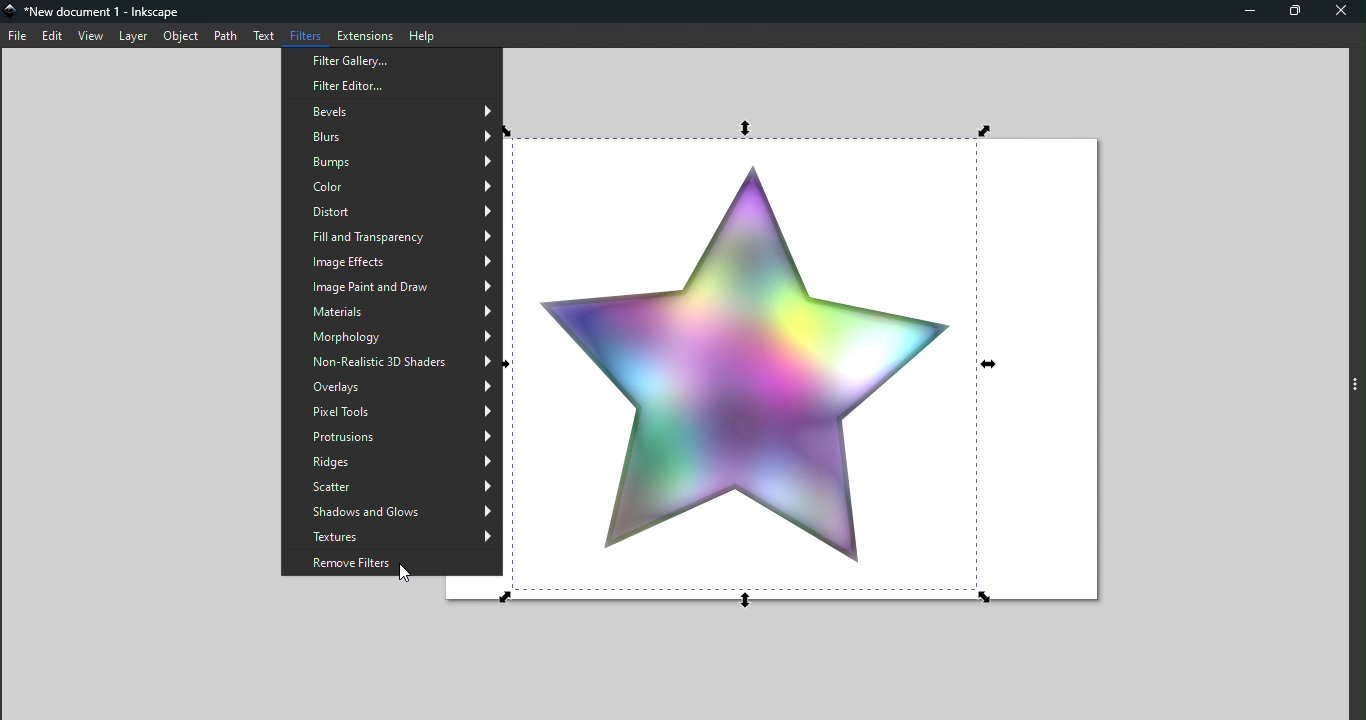 Image resolution: width=1366 pixels, height=720 pixels. I want to click on Non-realistic 3D shaders, so click(393, 362).